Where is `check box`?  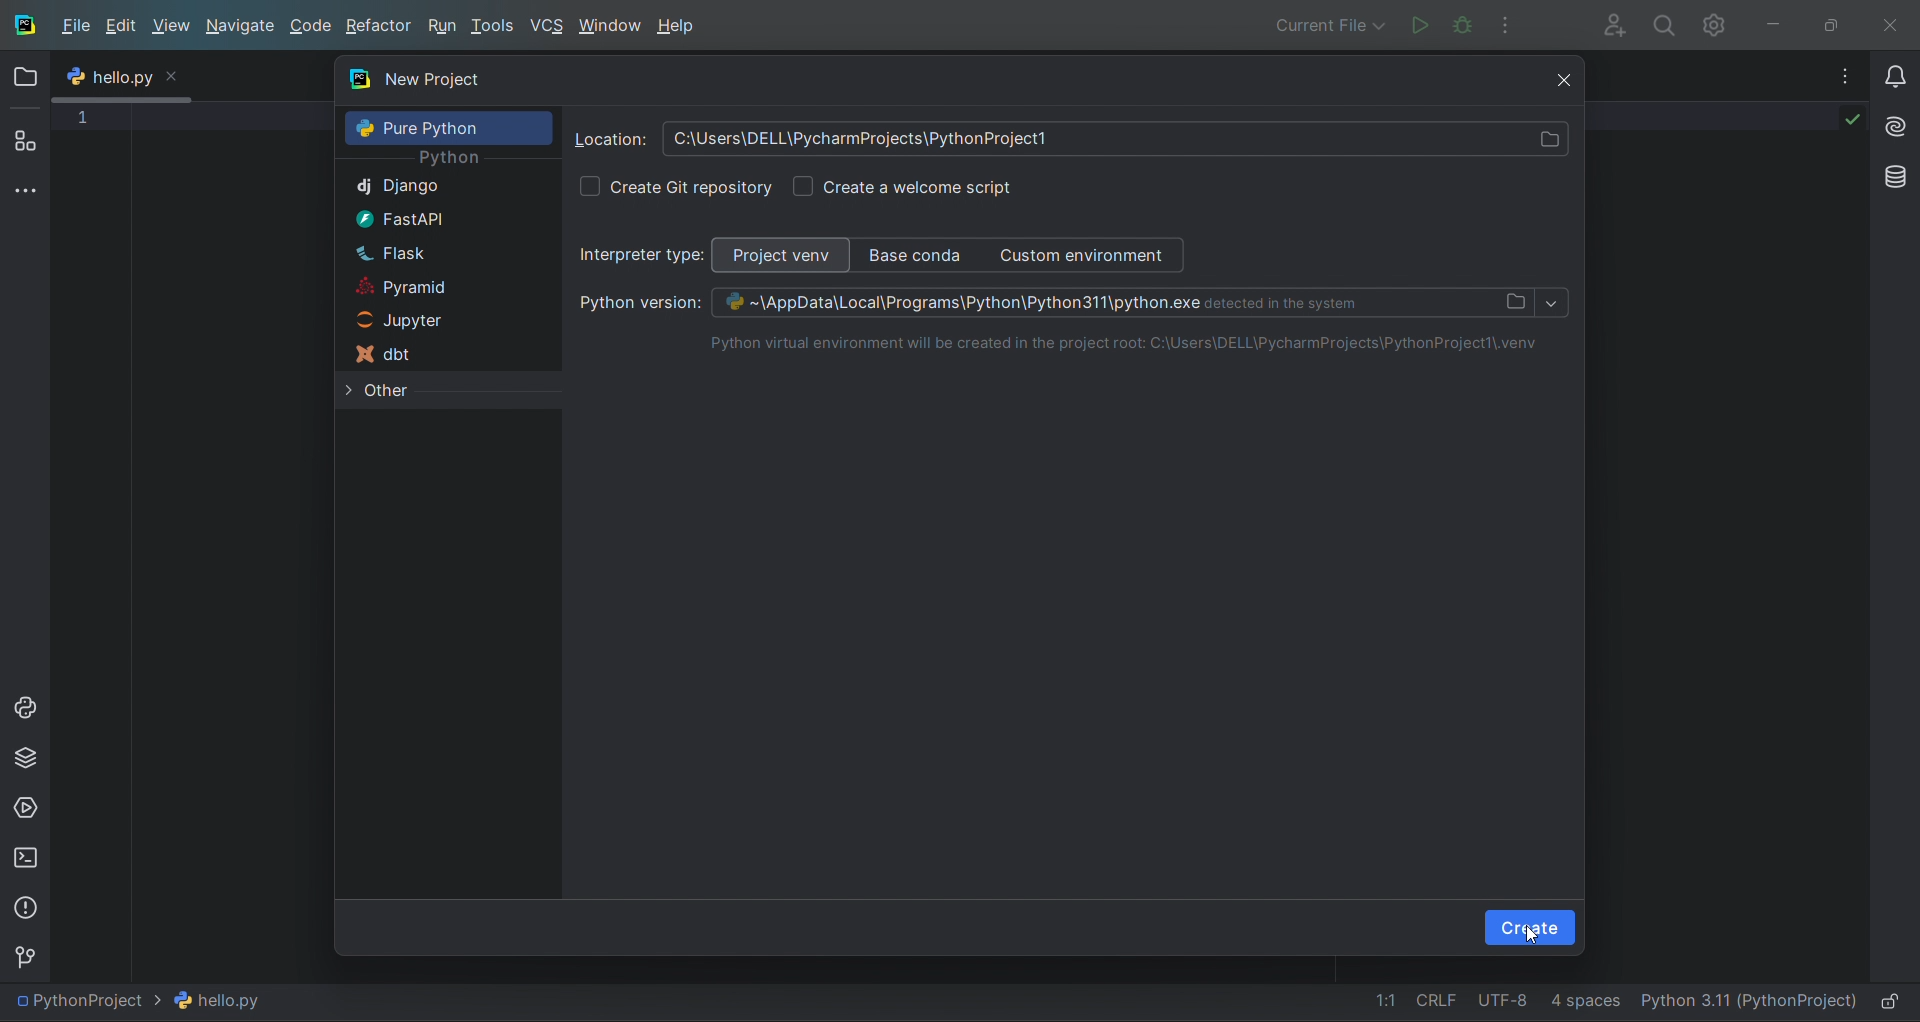 check box is located at coordinates (803, 185).